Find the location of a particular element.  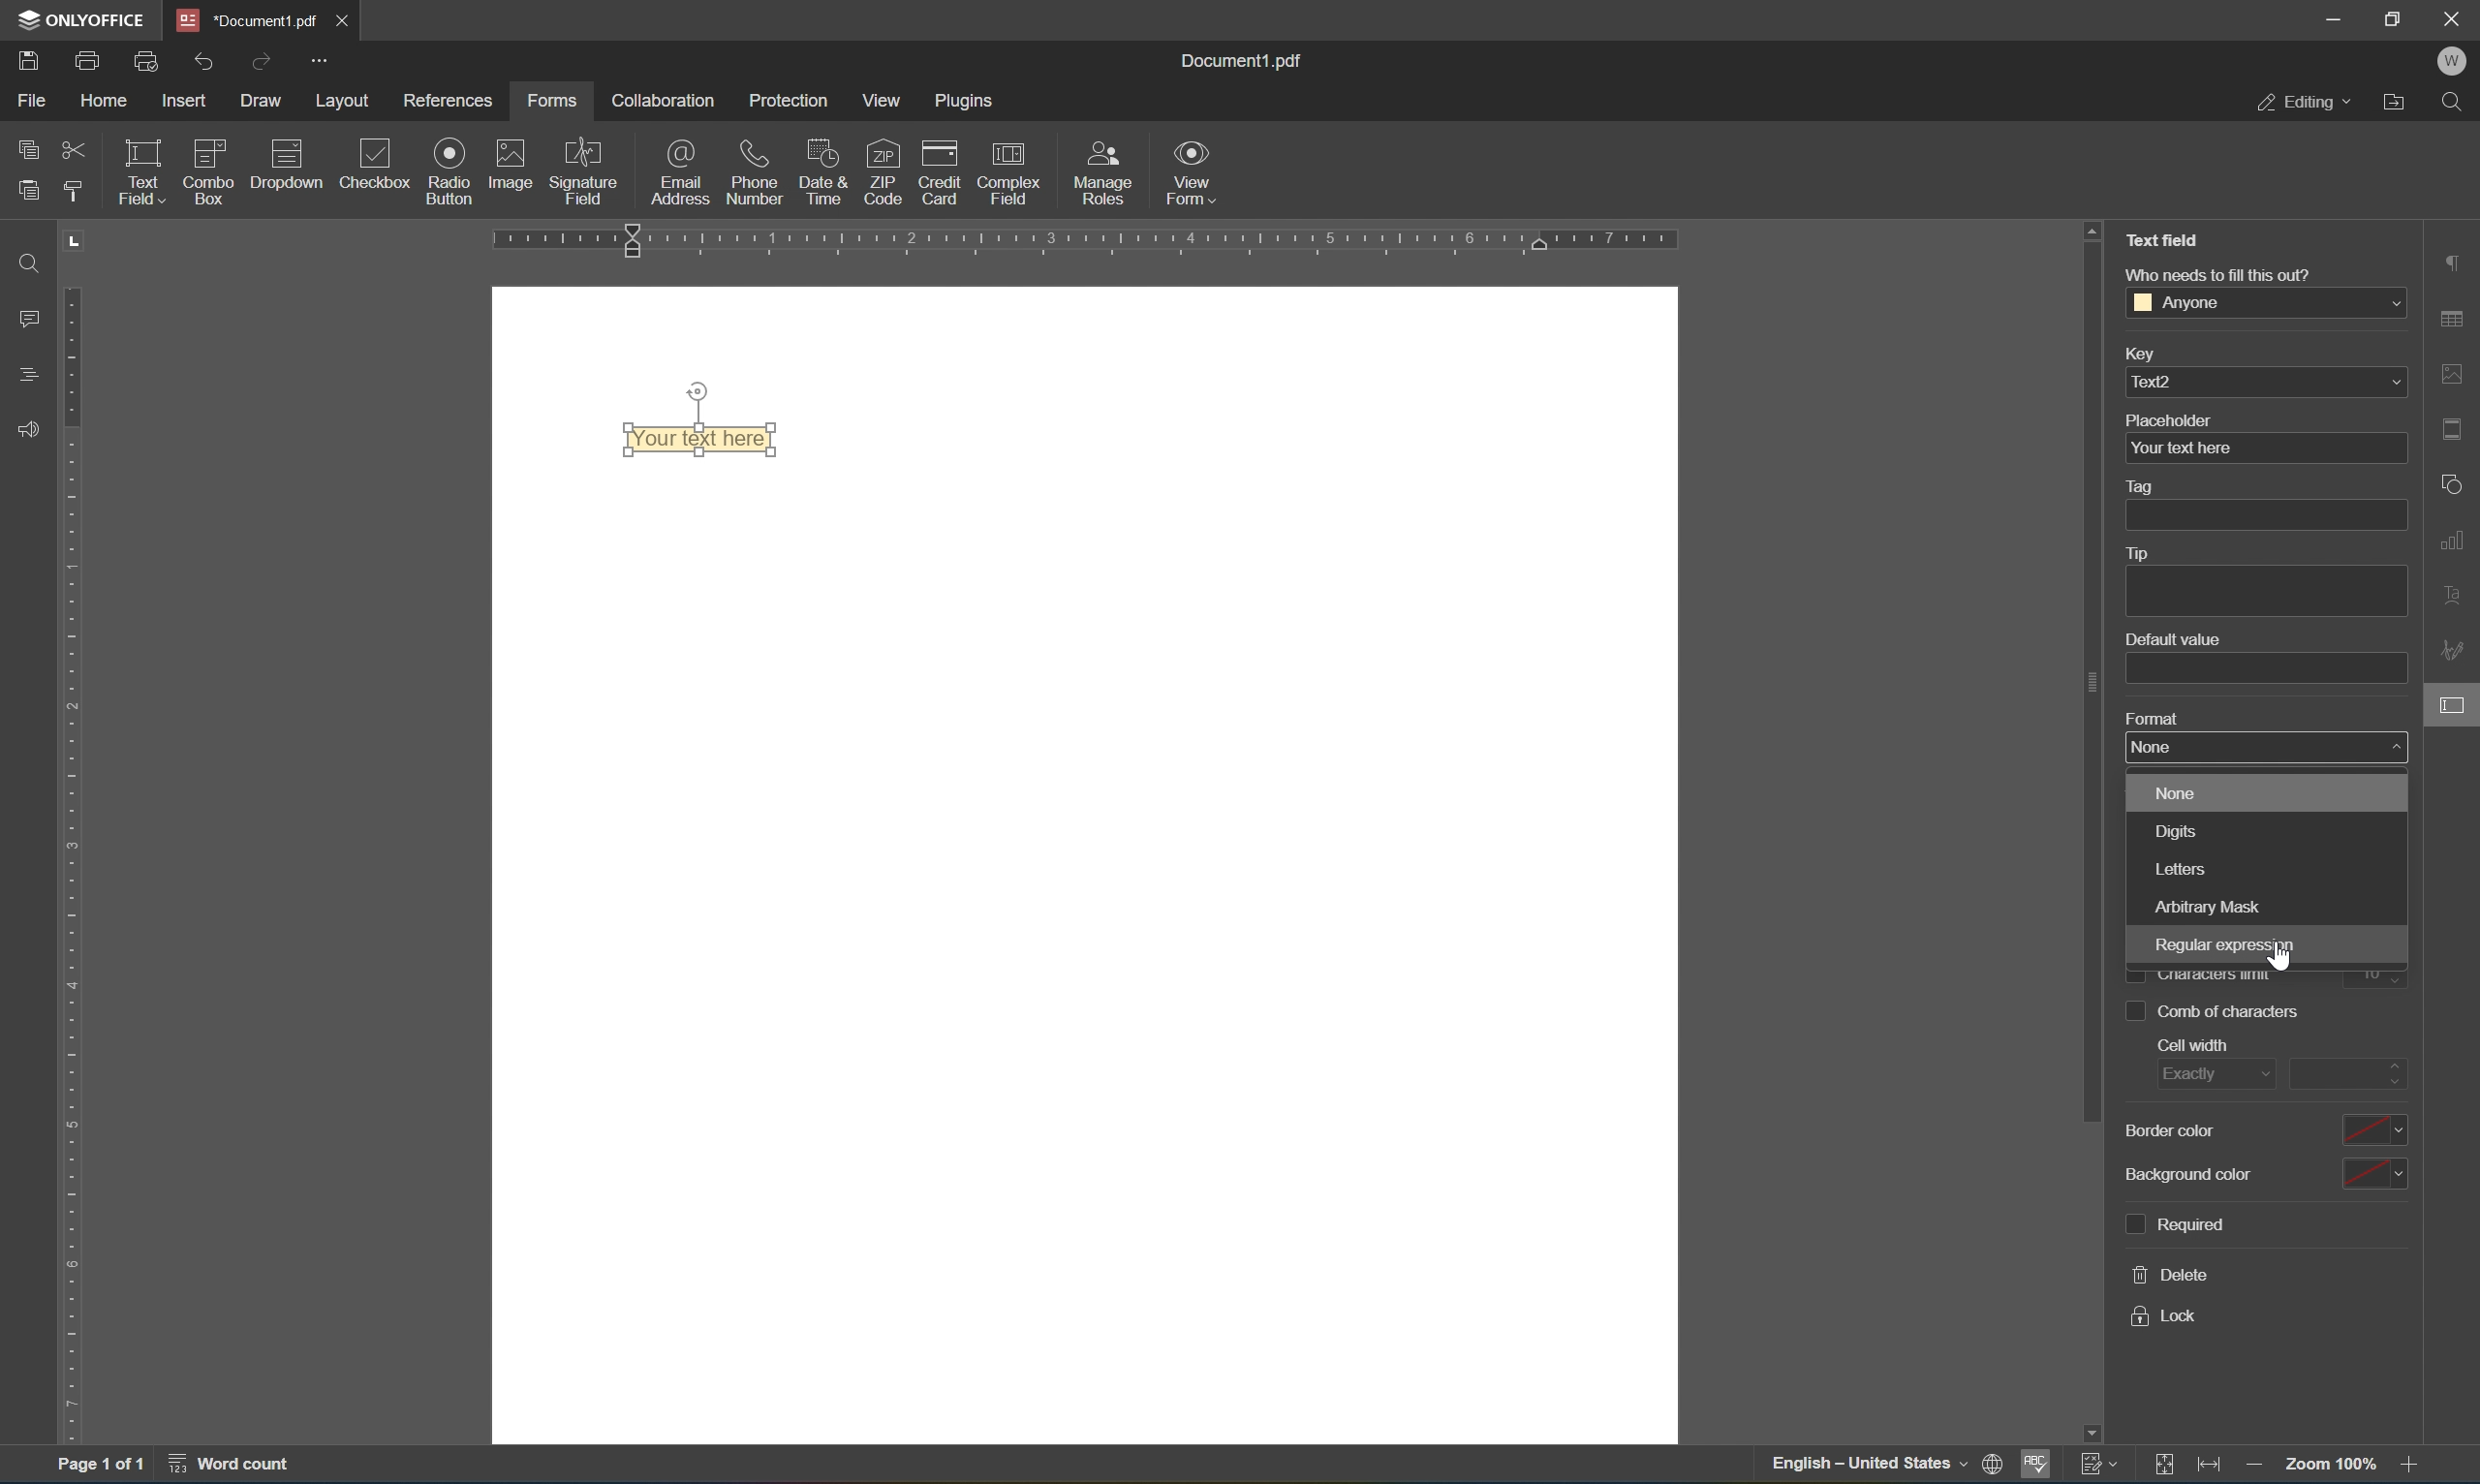

copy is located at coordinates (23, 148).